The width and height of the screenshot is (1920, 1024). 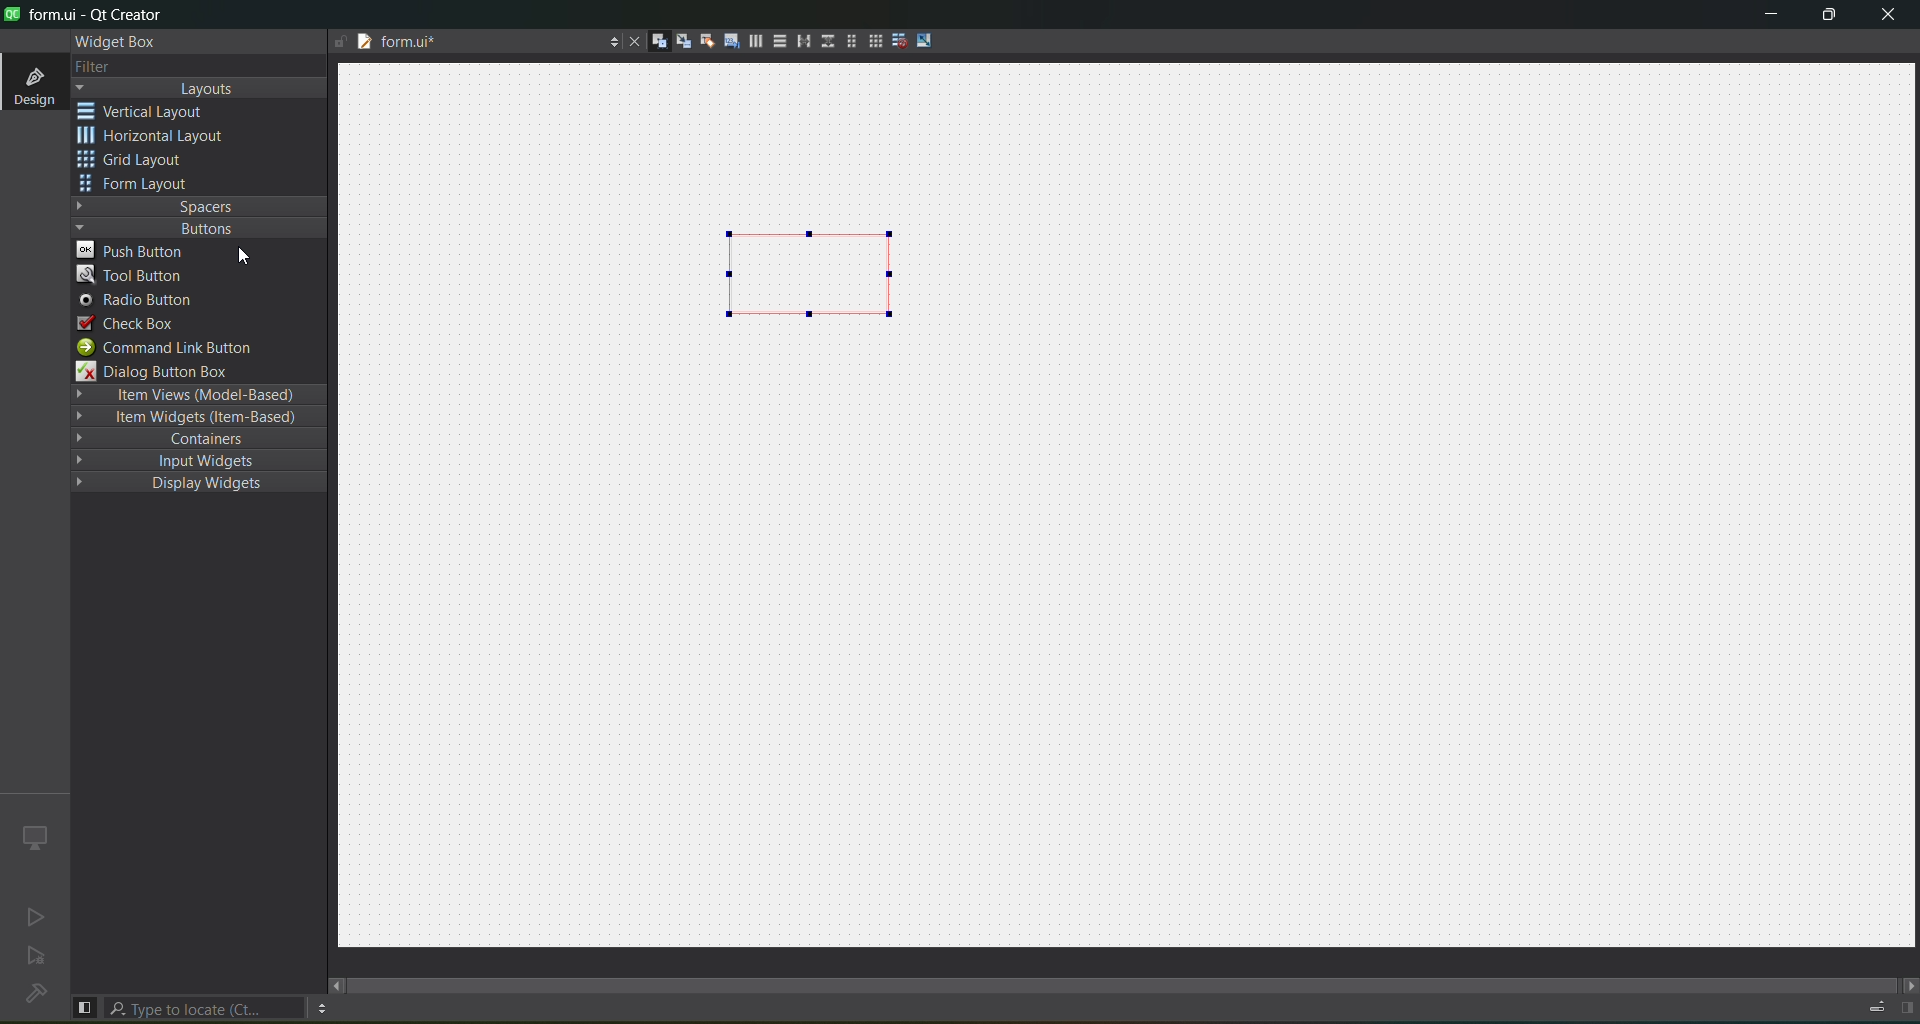 What do you see at coordinates (33, 836) in the screenshot?
I see `icon` at bounding box center [33, 836].